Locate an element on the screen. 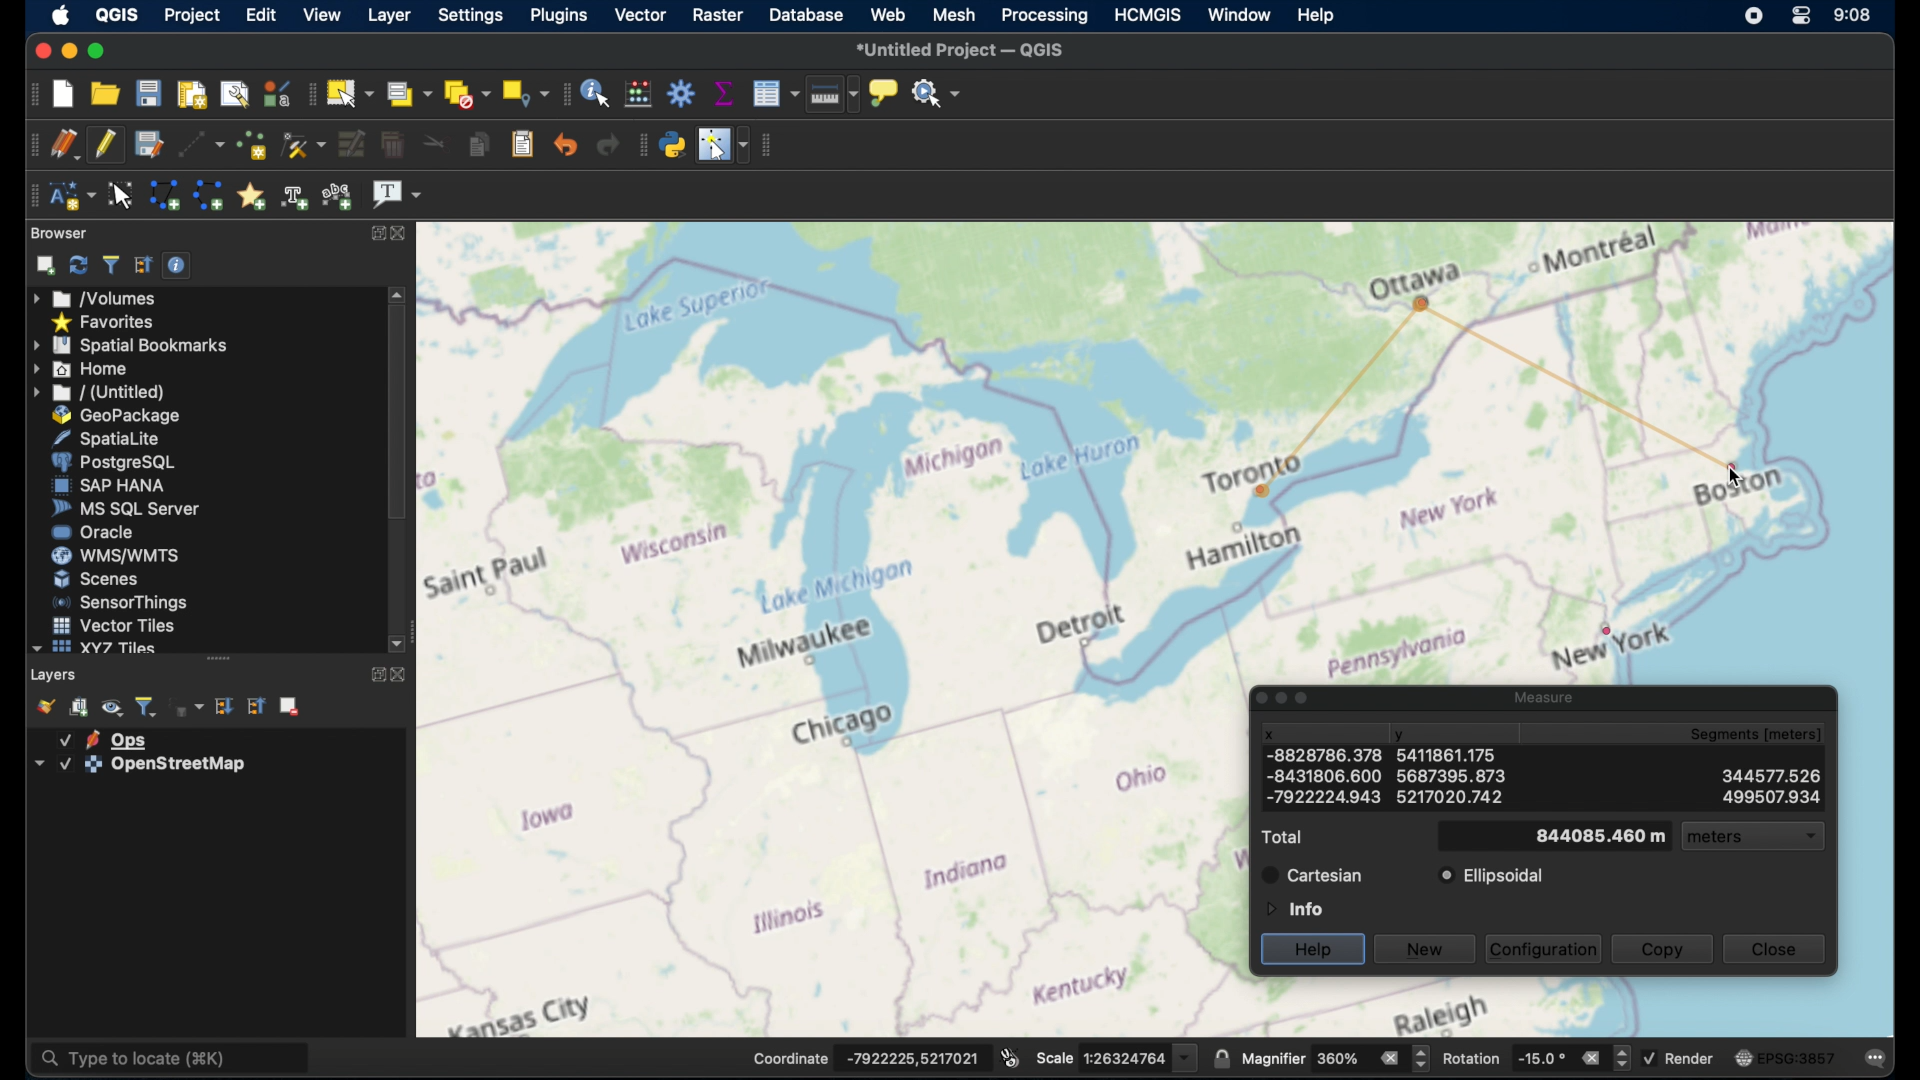 Image resolution: width=1920 pixels, height=1080 pixels. total distance is located at coordinates (1582, 836).